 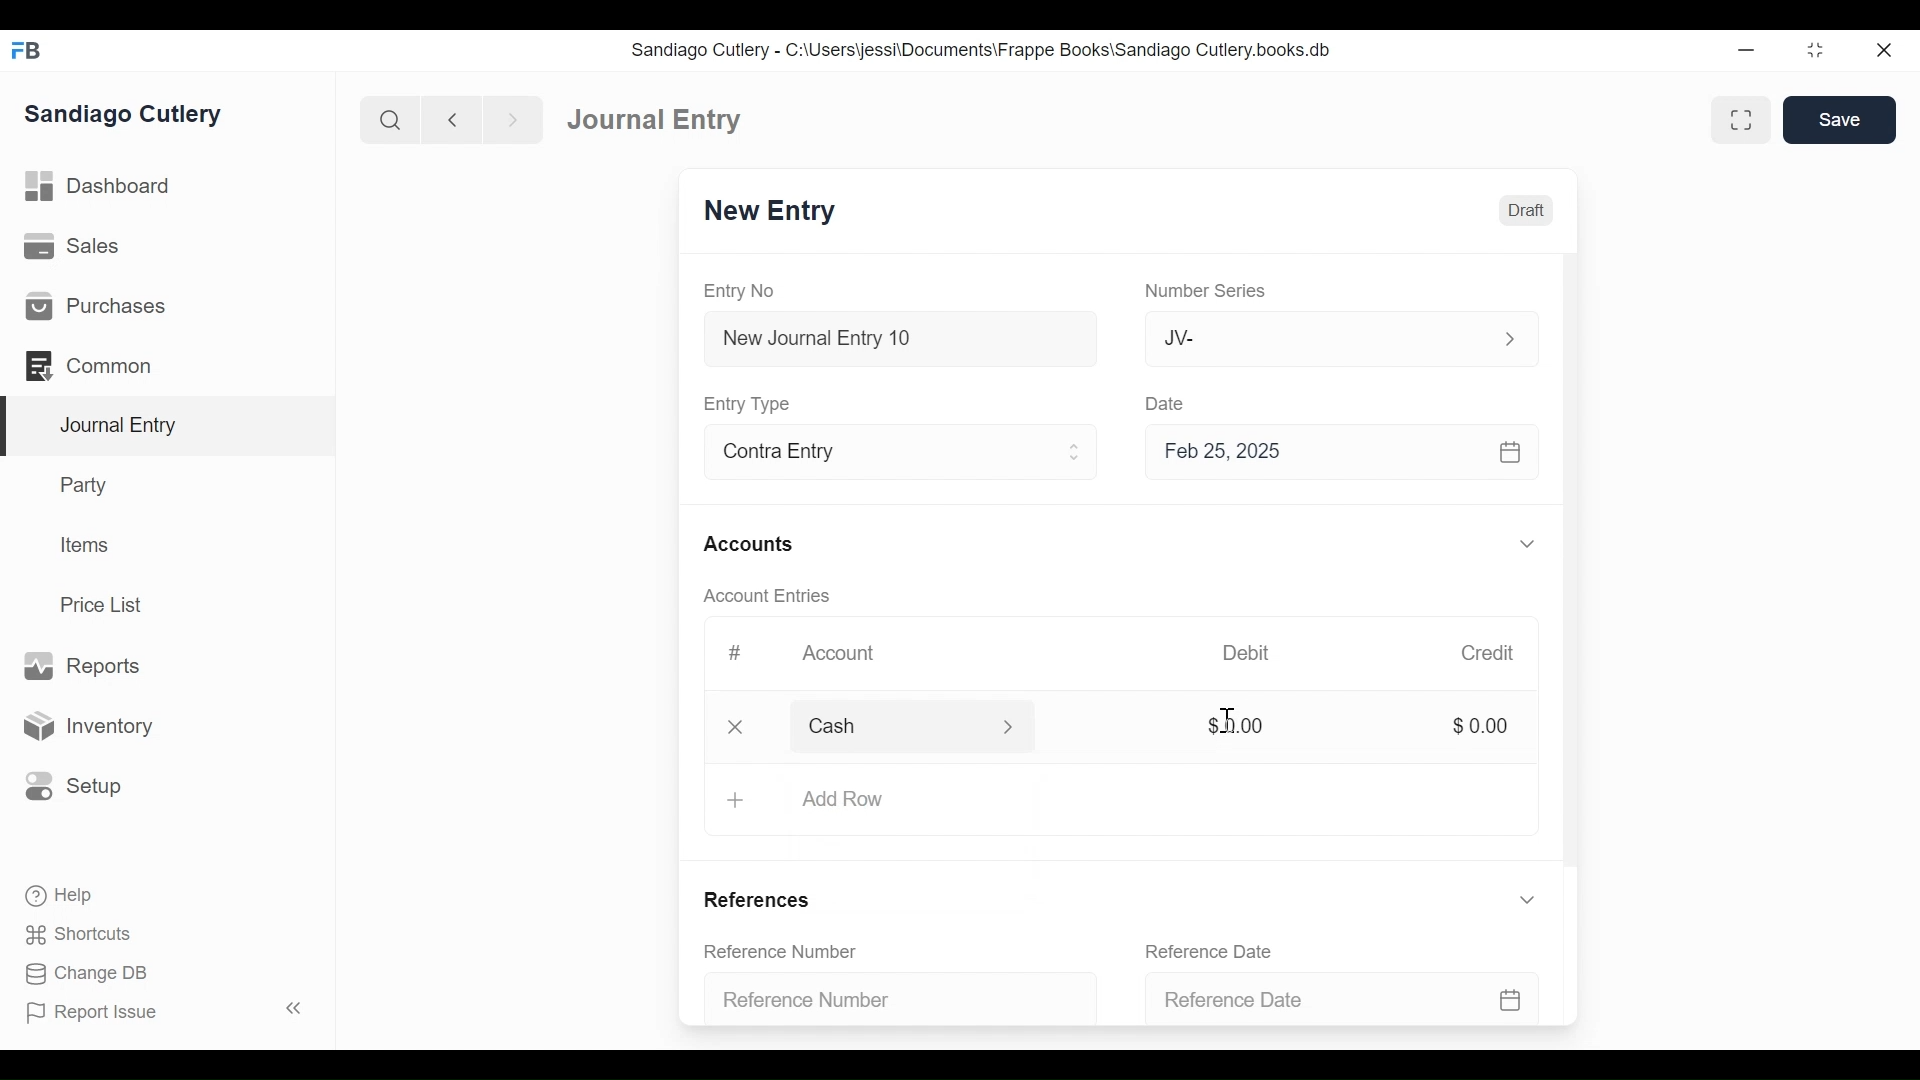 I want to click on Reports, so click(x=80, y=665).